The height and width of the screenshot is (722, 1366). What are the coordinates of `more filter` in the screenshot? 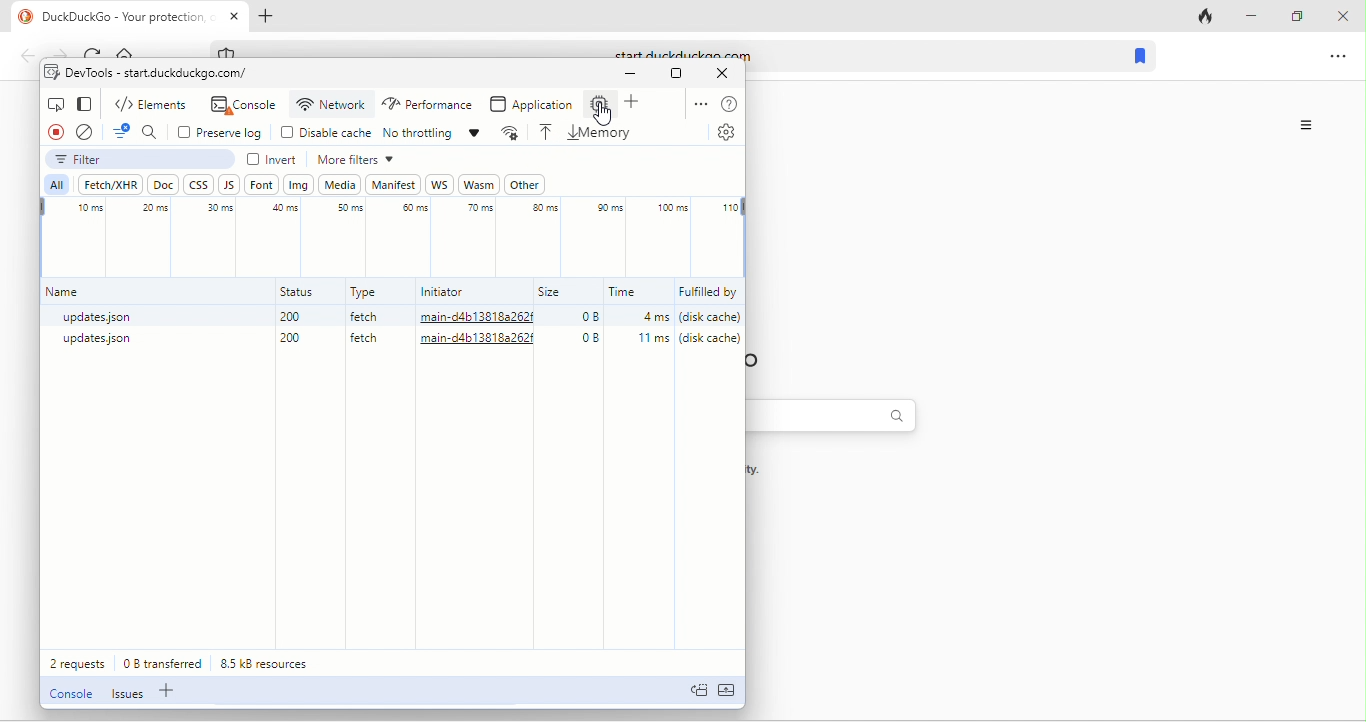 It's located at (363, 161).